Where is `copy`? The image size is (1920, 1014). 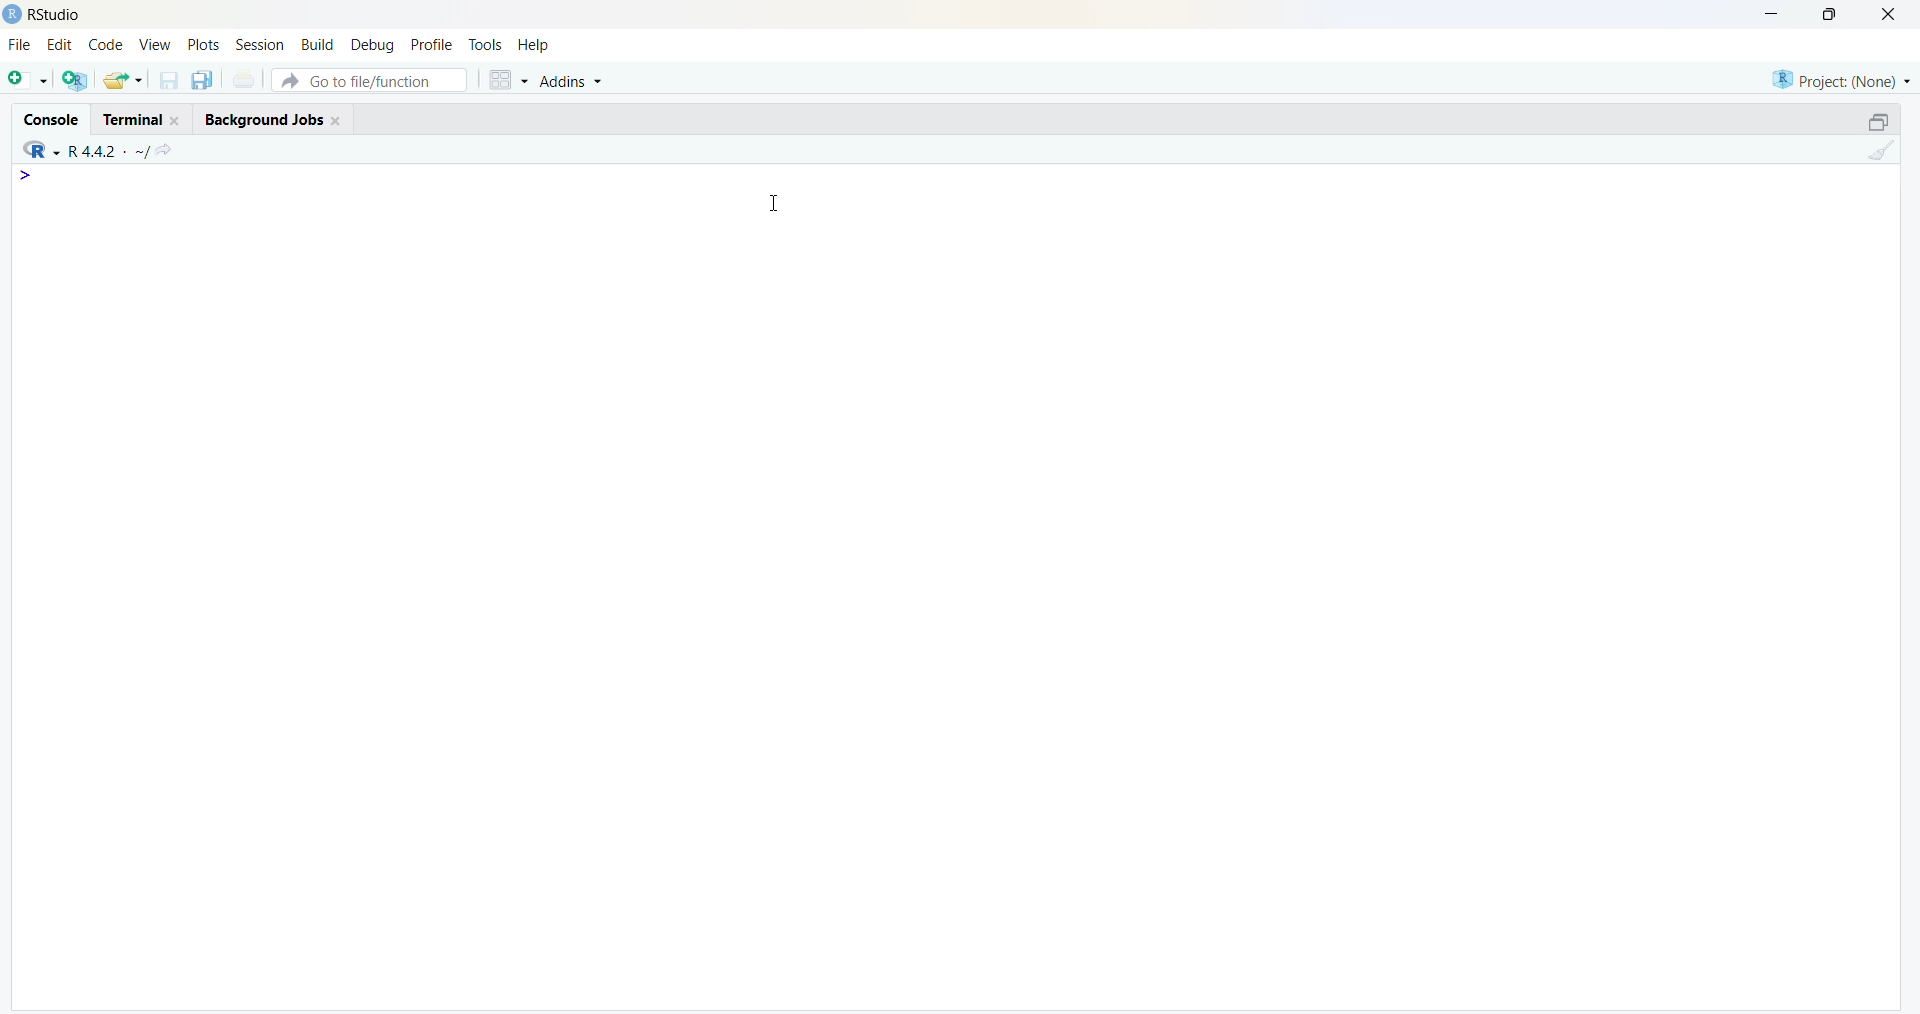 copy is located at coordinates (203, 80).